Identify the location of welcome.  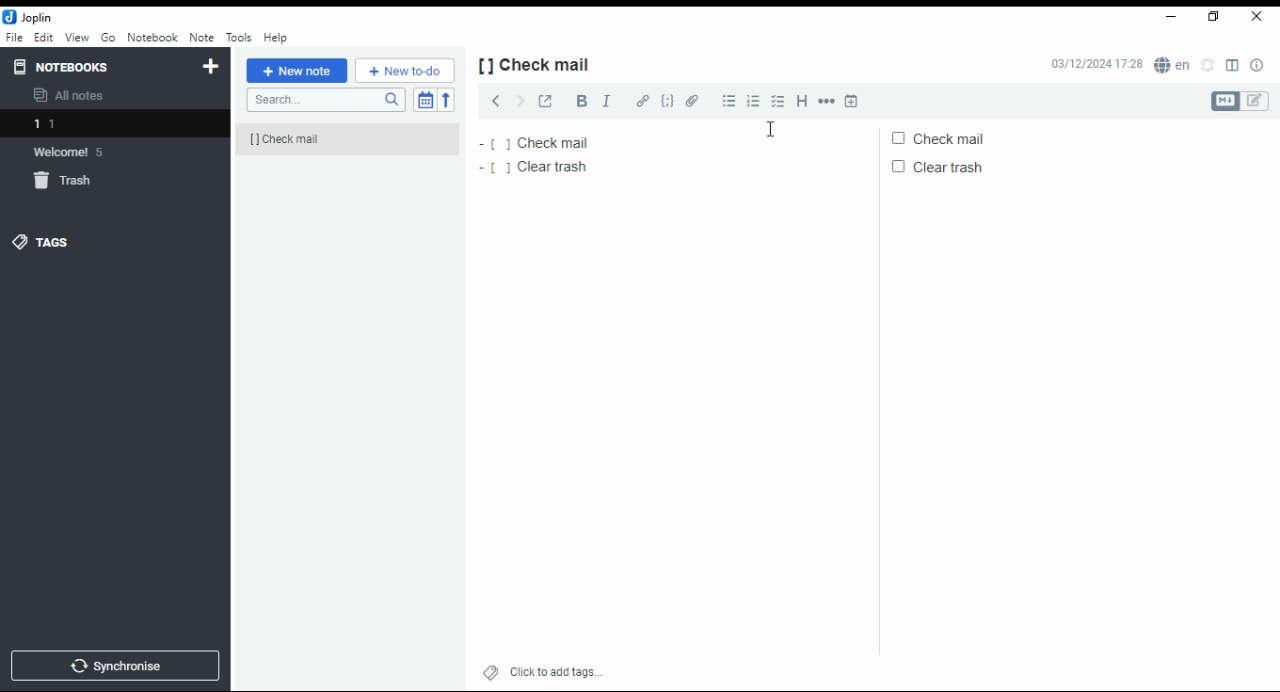
(76, 152).